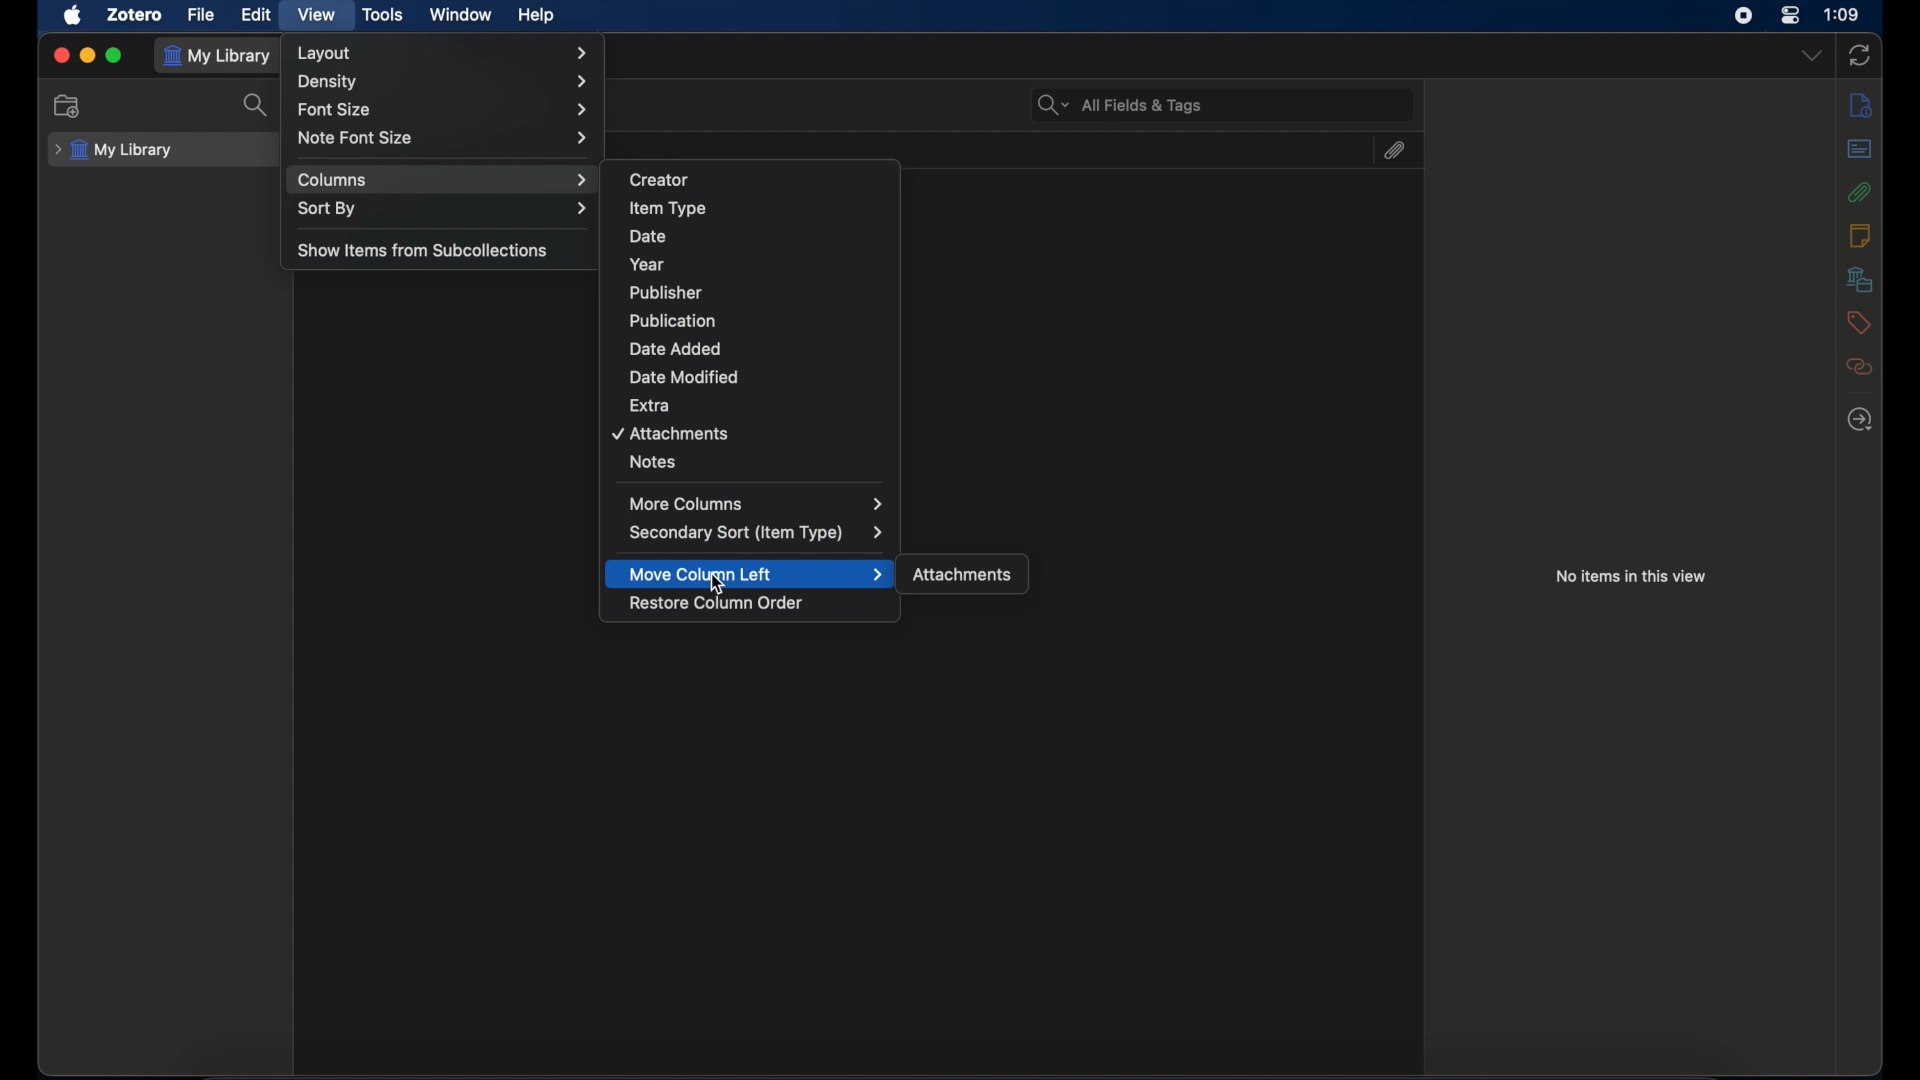 The image size is (1920, 1080). Describe the element at coordinates (684, 377) in the screenshot. I see `date modified` at that location.